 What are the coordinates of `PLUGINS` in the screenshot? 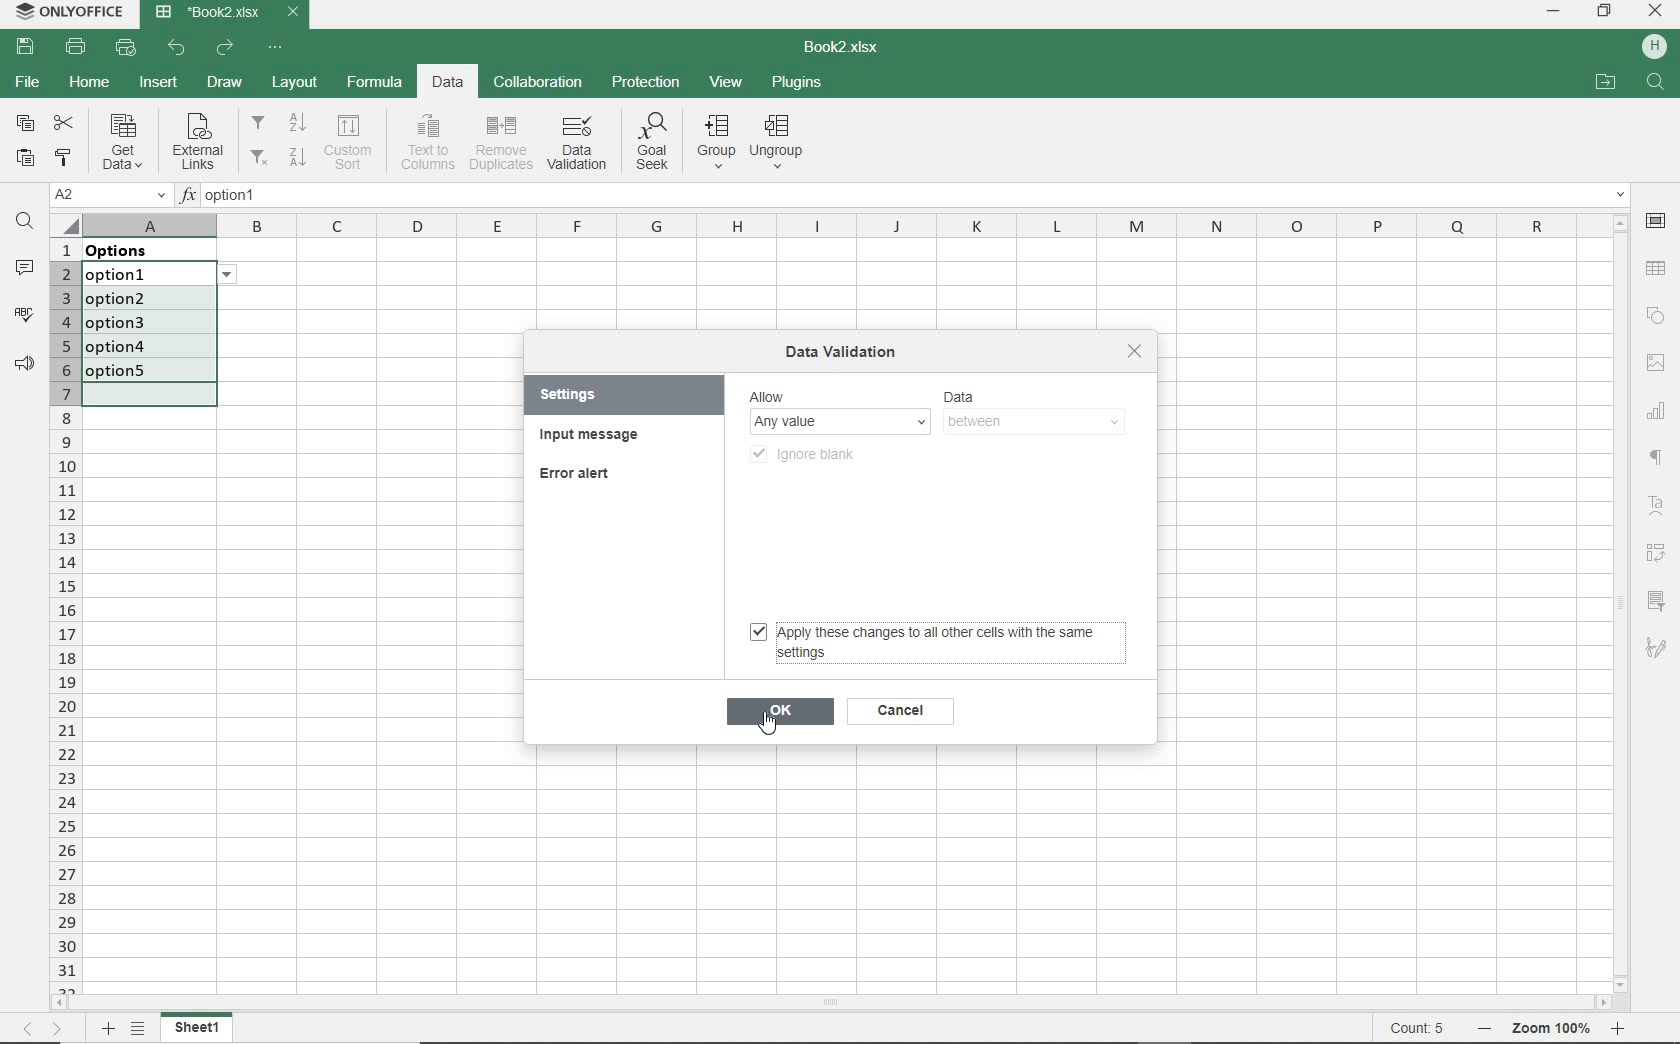 It's located at (797, 84).